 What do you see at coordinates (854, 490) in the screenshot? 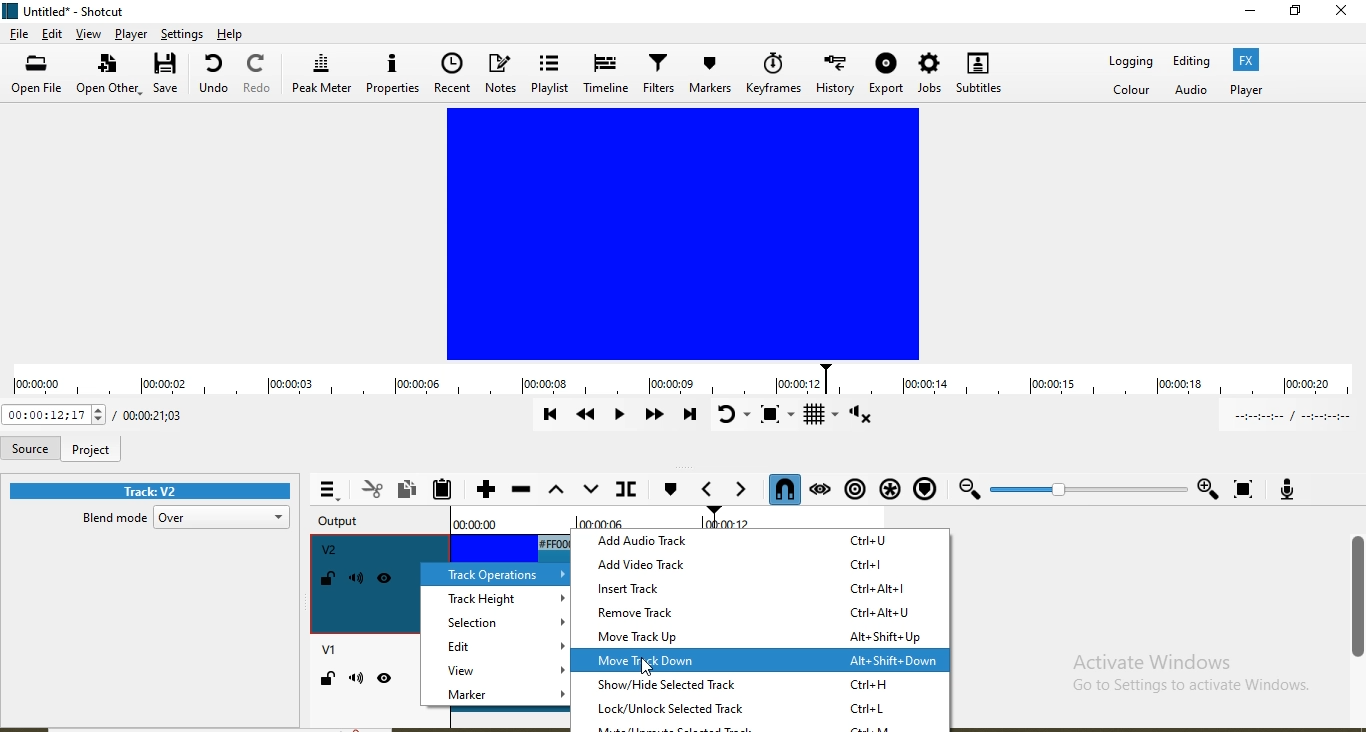
I see `Ripple` at bounding box center [854, 490].